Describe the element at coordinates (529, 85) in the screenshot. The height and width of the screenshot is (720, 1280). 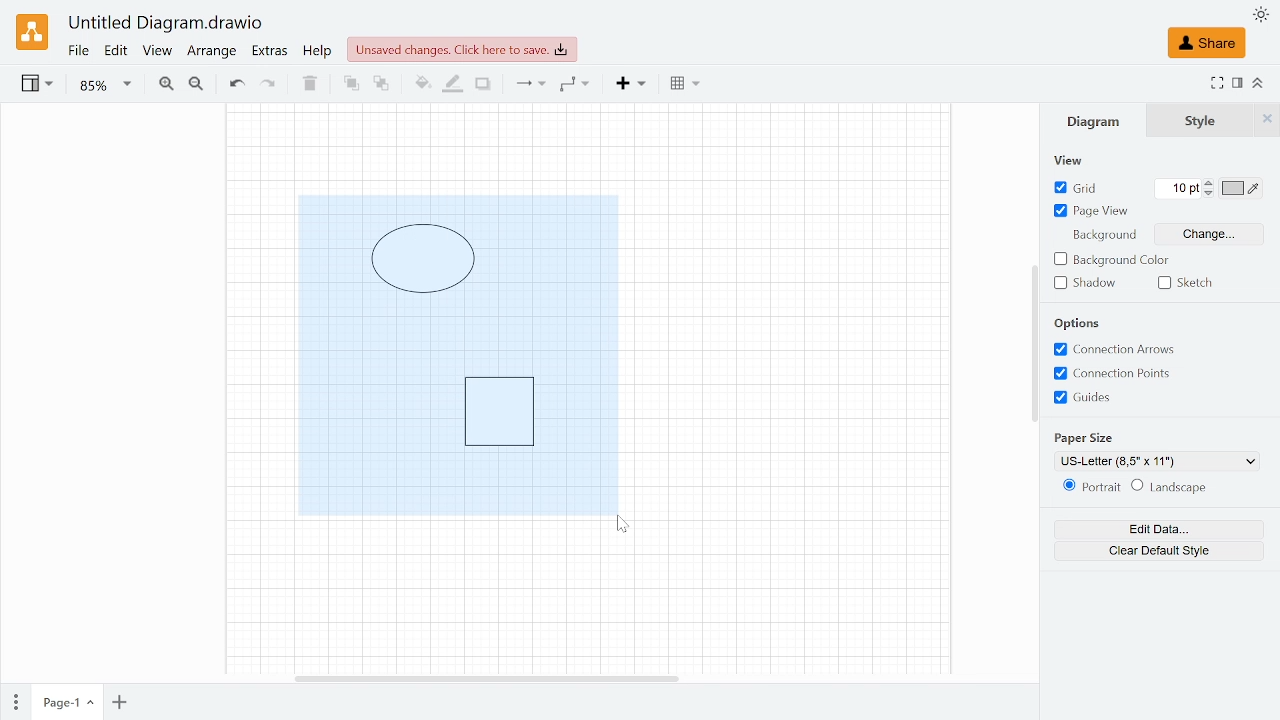
I see `Connection` at that location.